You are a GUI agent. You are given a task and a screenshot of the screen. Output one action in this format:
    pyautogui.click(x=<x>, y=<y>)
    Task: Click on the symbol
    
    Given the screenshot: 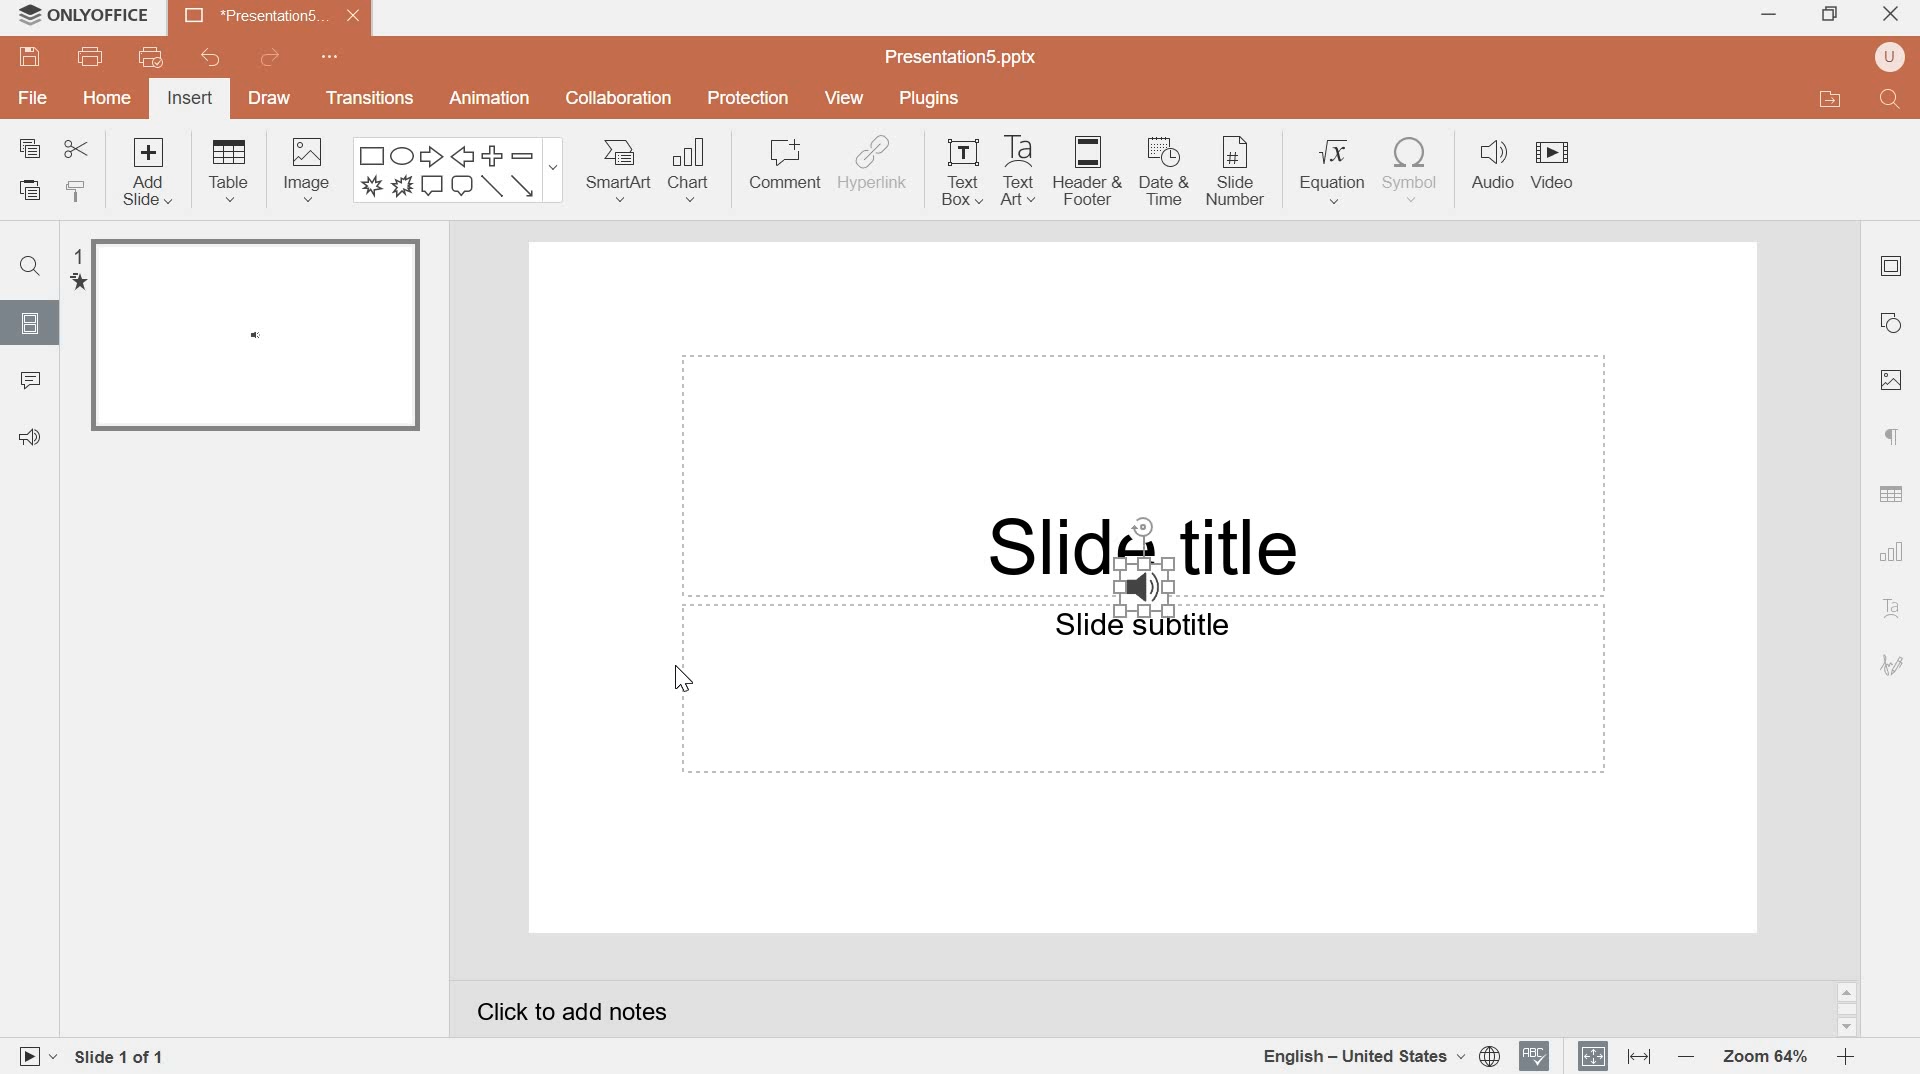 What is the action you would take?
    pyautogui.click(x=1410, y=170)
    